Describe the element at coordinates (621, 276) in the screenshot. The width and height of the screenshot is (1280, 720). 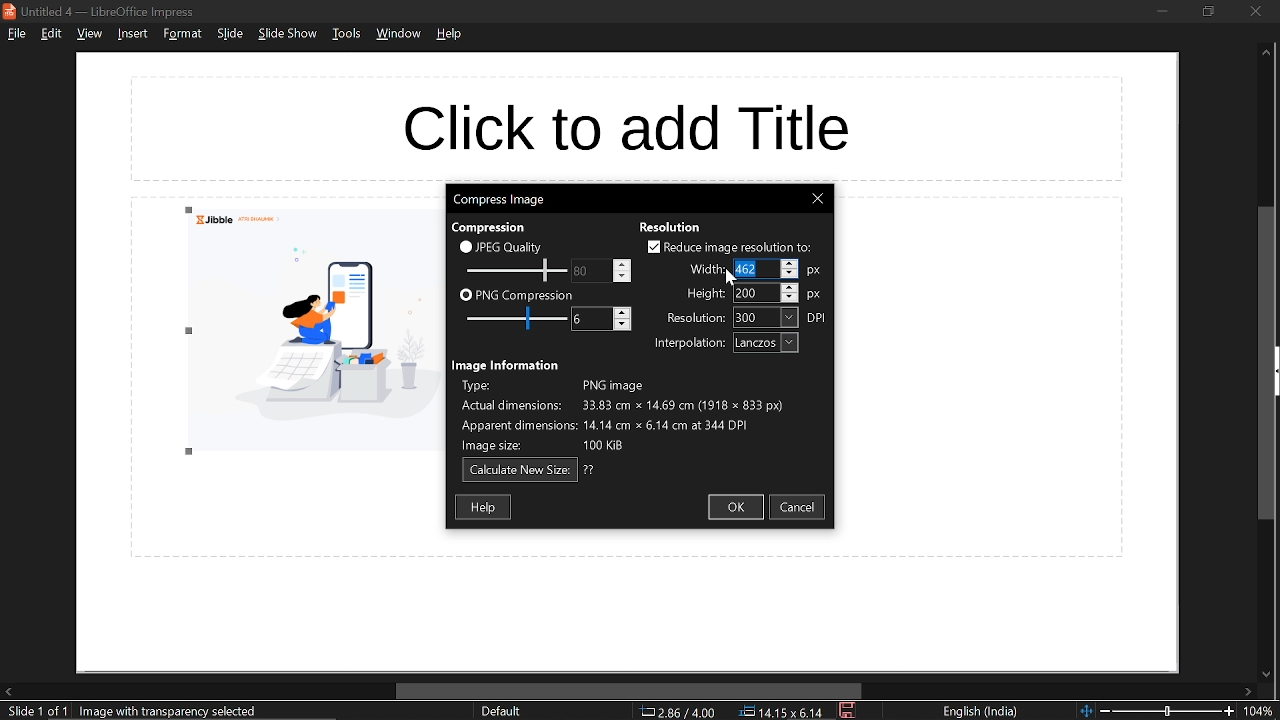
I see `decrease jpeg quality` at that location.